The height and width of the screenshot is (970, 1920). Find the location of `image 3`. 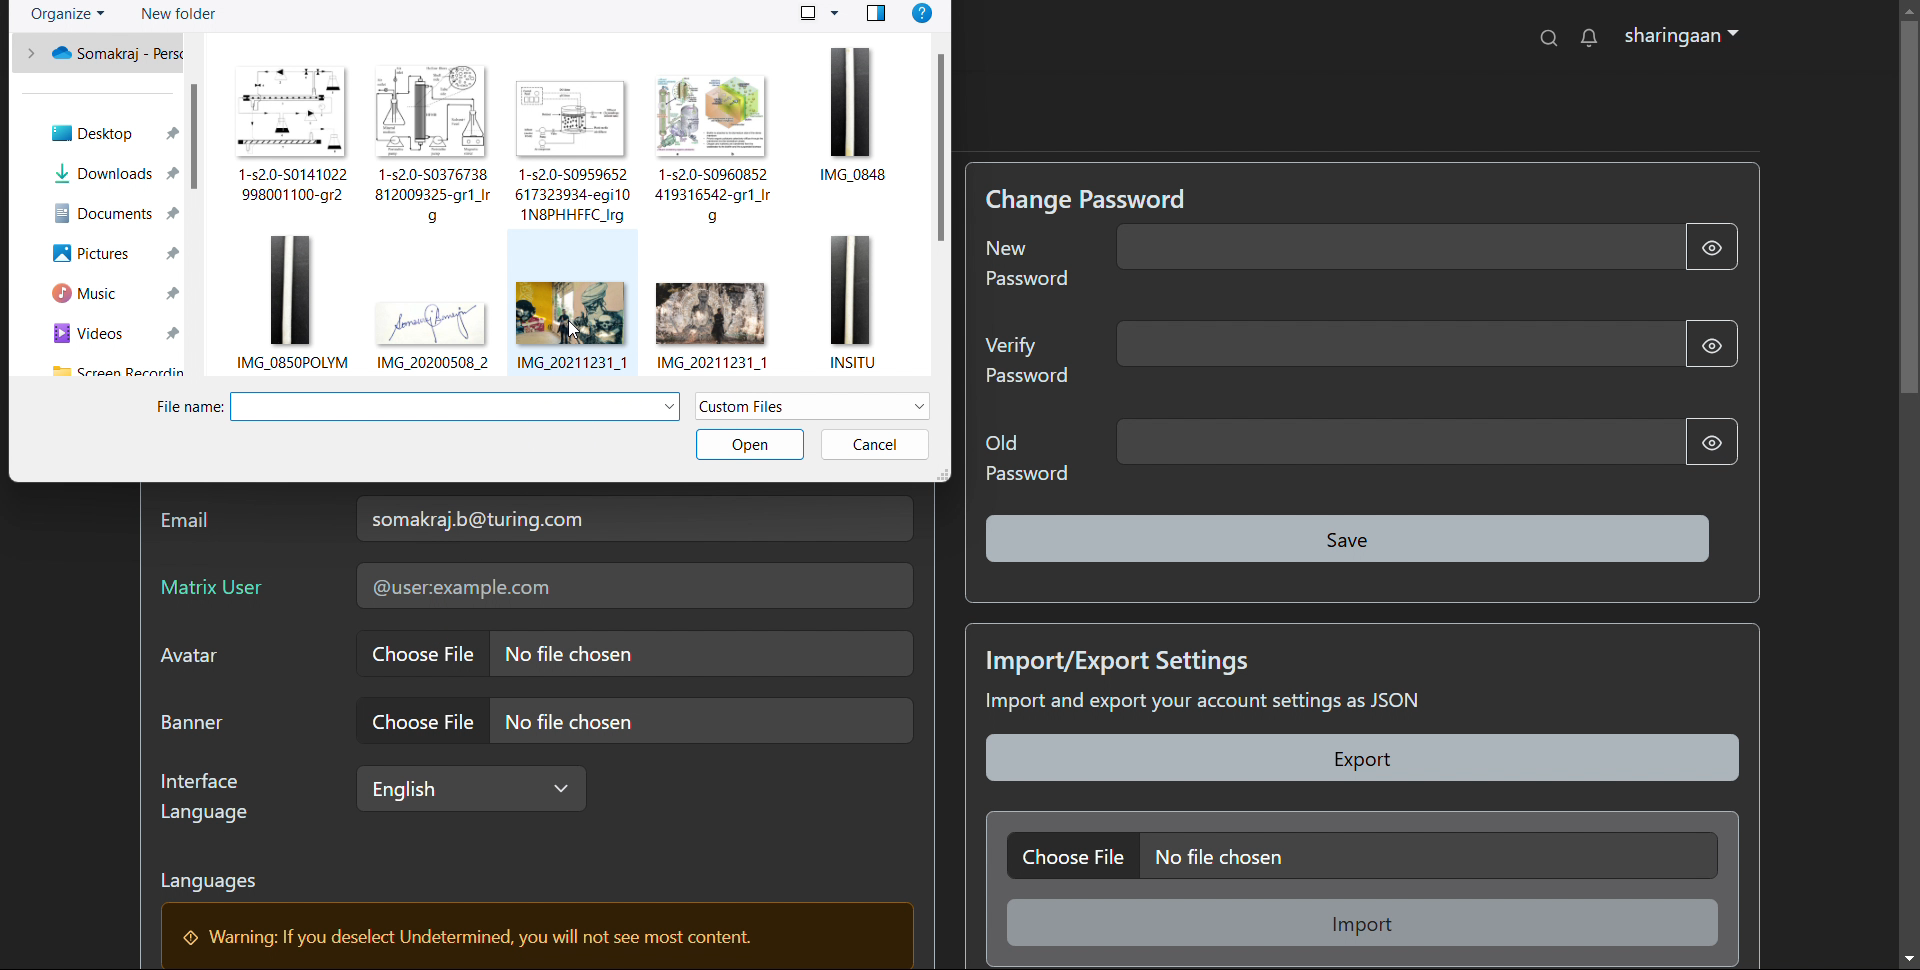

image 3 is located at coordinates (575, 152).